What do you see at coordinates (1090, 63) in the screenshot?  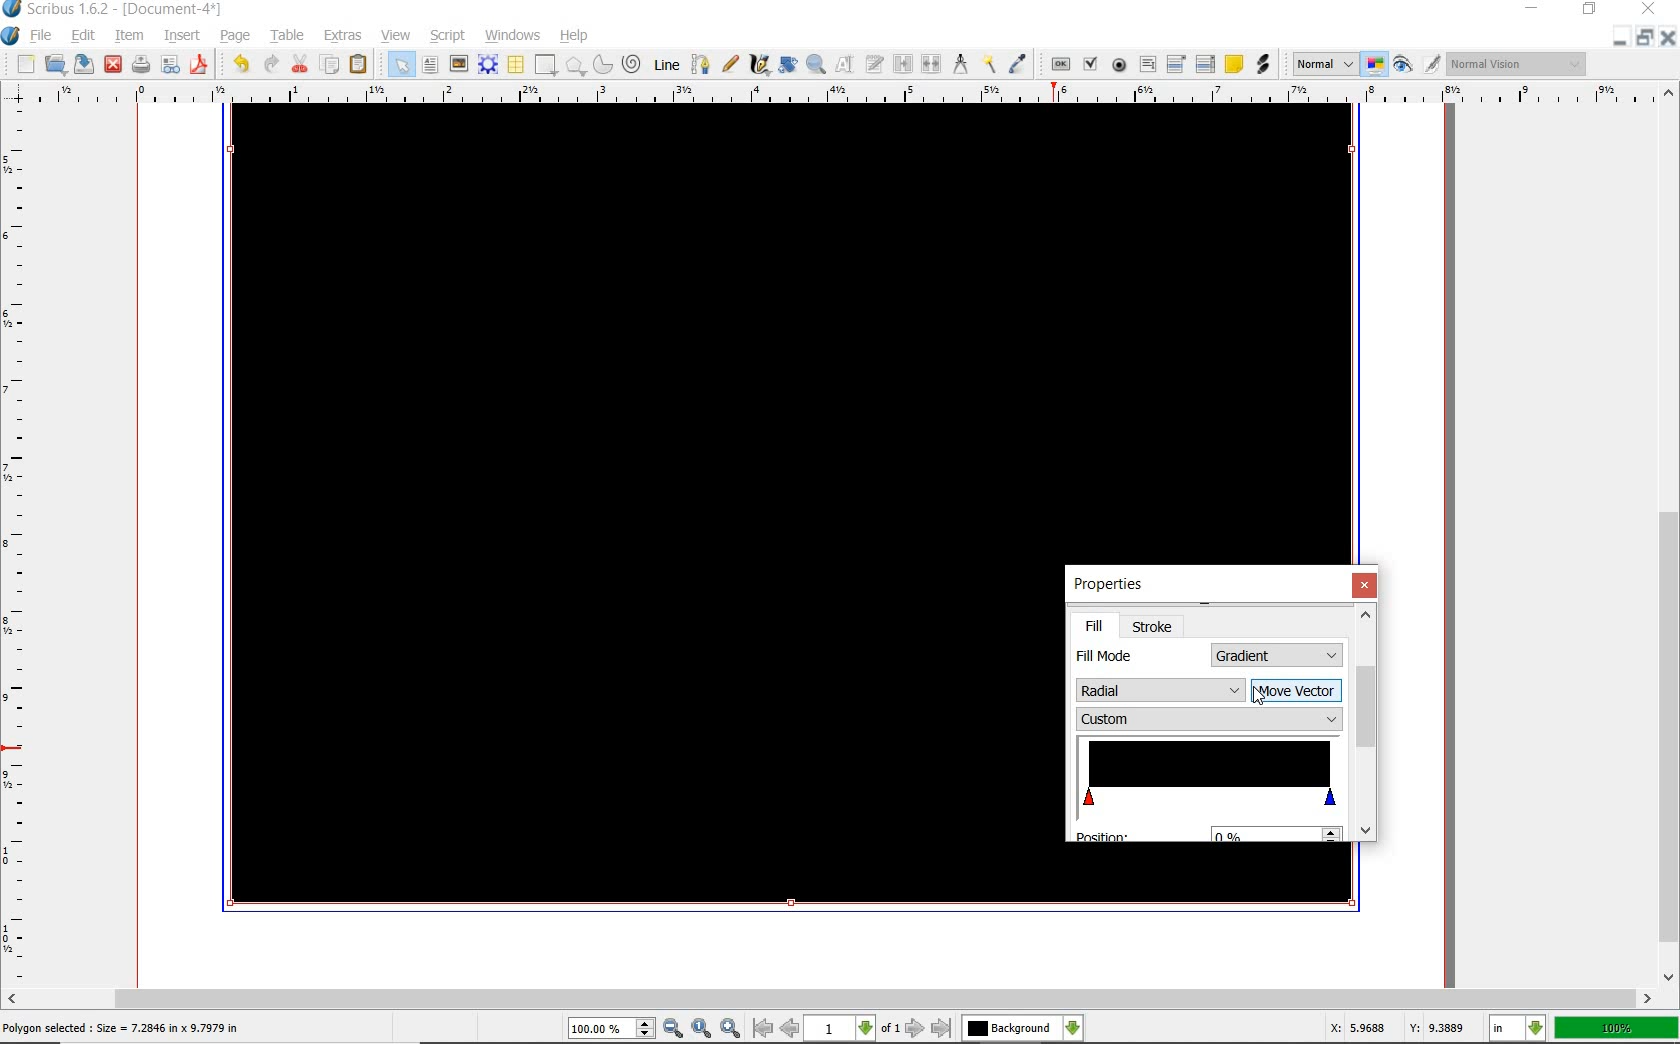 I see `pdf check box` at bounding box center [1090, 63].